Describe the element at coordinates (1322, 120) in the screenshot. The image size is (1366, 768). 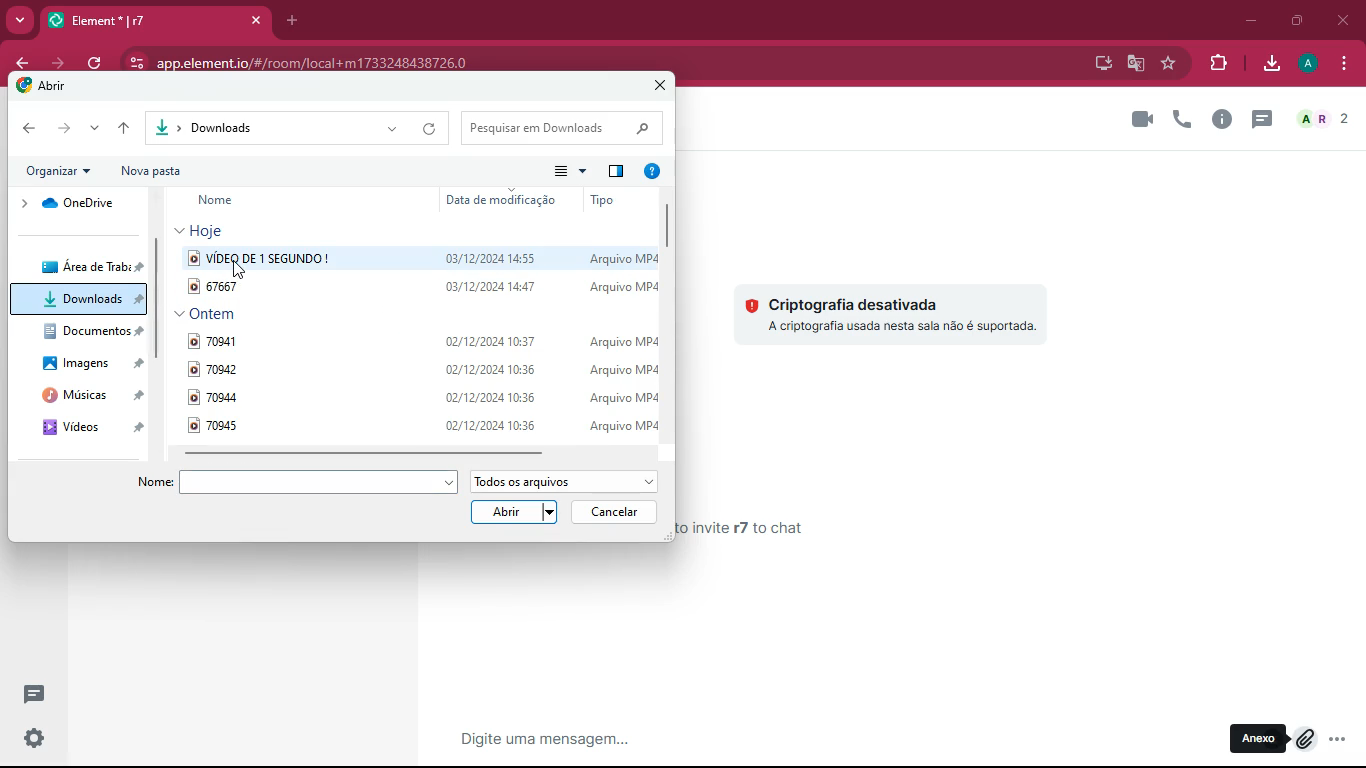
I see `a r 2` at that location.